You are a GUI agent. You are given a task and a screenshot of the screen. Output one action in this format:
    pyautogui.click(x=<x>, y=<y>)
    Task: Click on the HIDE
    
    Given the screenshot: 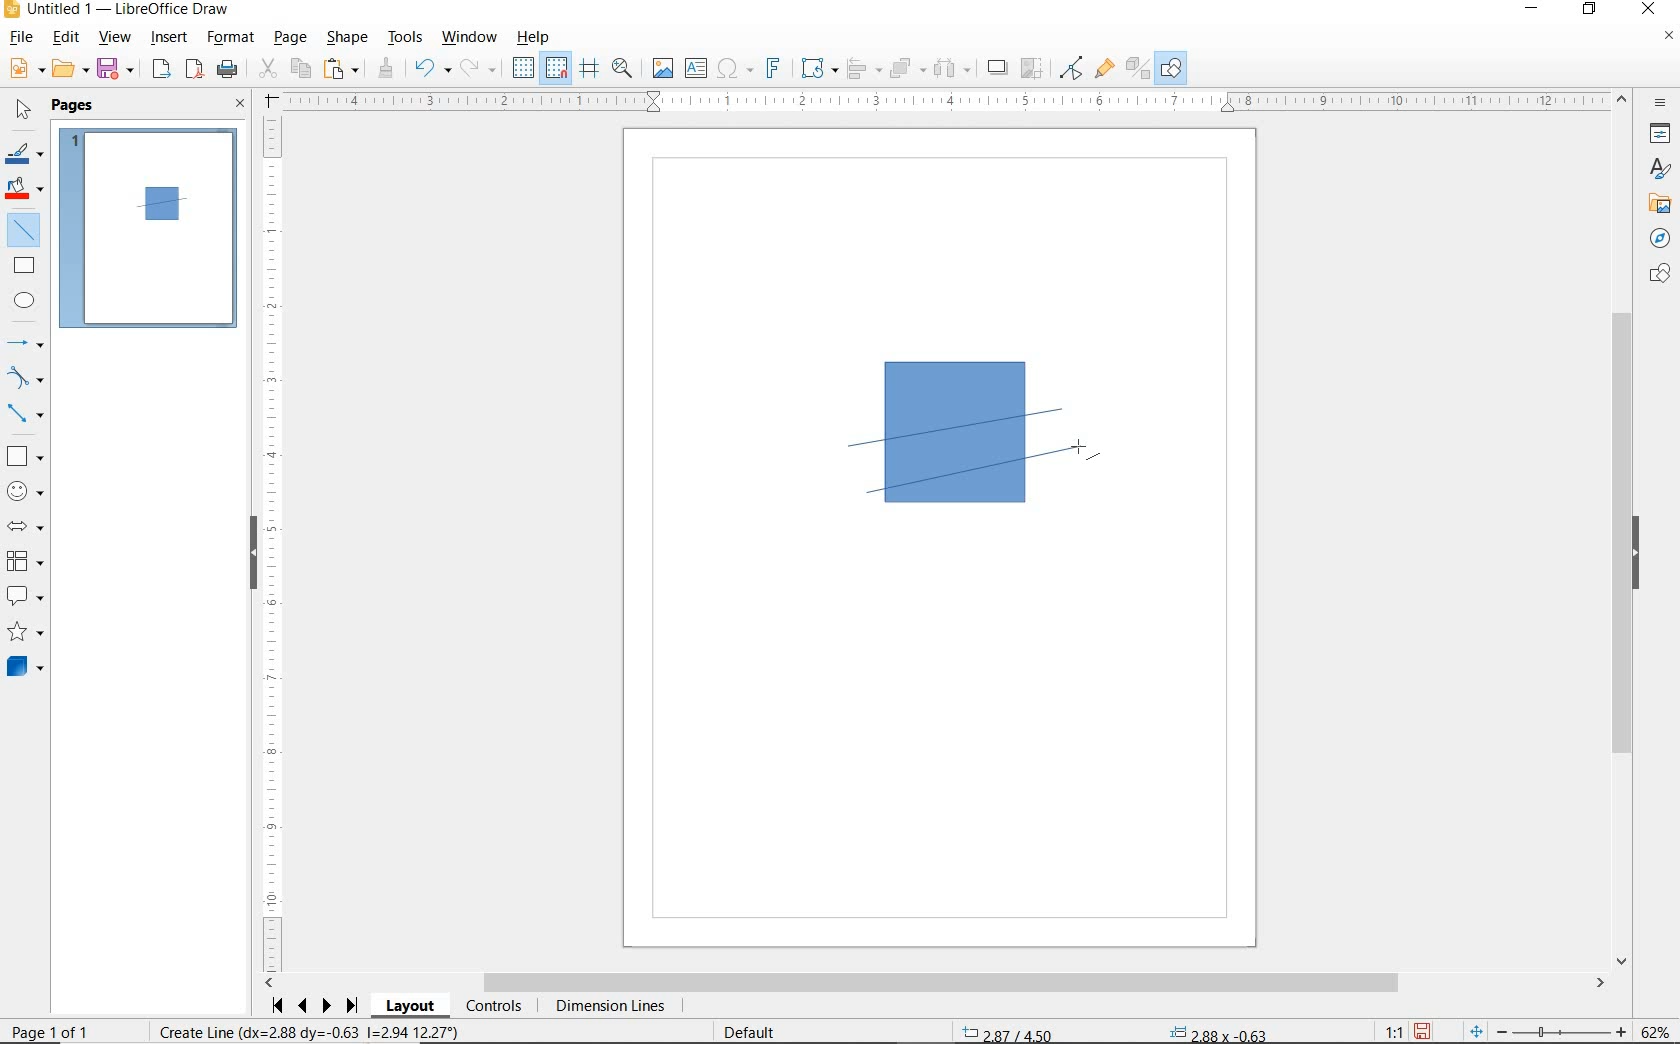 What is the action you would take?
    pyautogui.click(x=1636, y=554)
    